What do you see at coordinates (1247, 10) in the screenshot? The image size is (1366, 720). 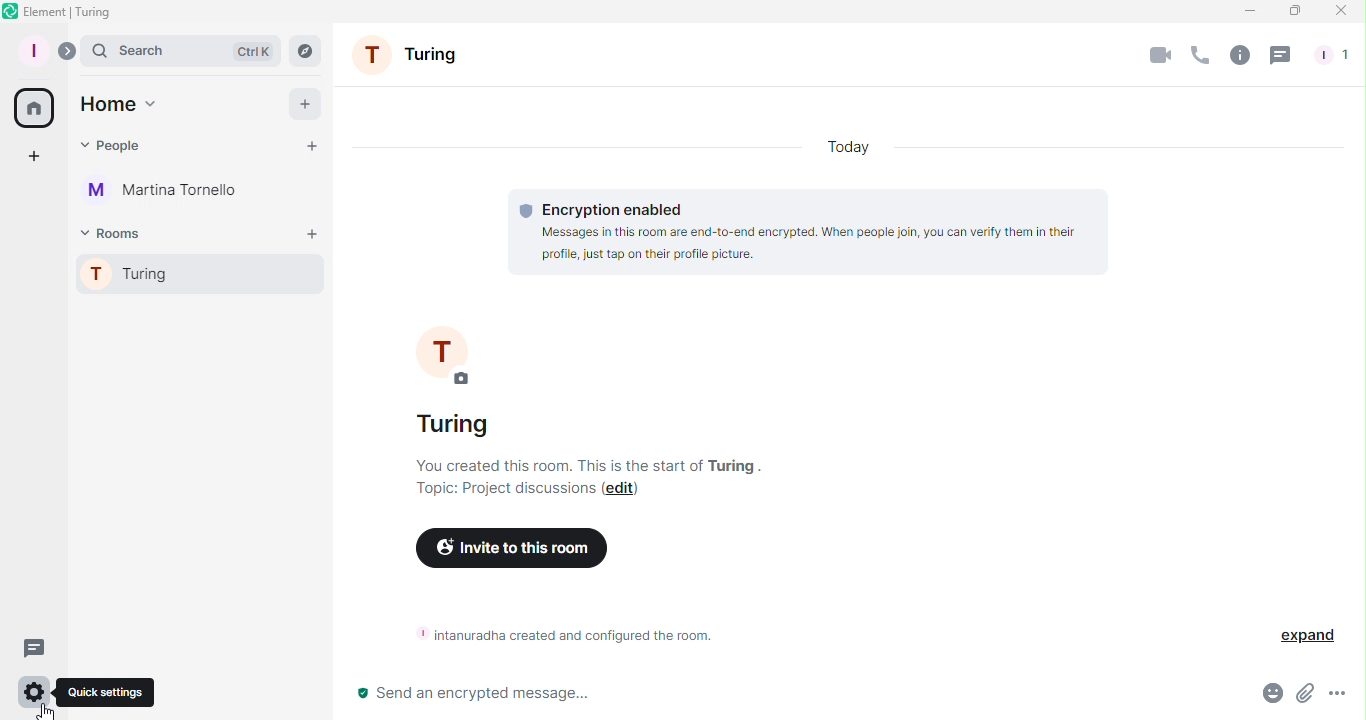 I see `Minimize` at bounding box center [1247, 10].